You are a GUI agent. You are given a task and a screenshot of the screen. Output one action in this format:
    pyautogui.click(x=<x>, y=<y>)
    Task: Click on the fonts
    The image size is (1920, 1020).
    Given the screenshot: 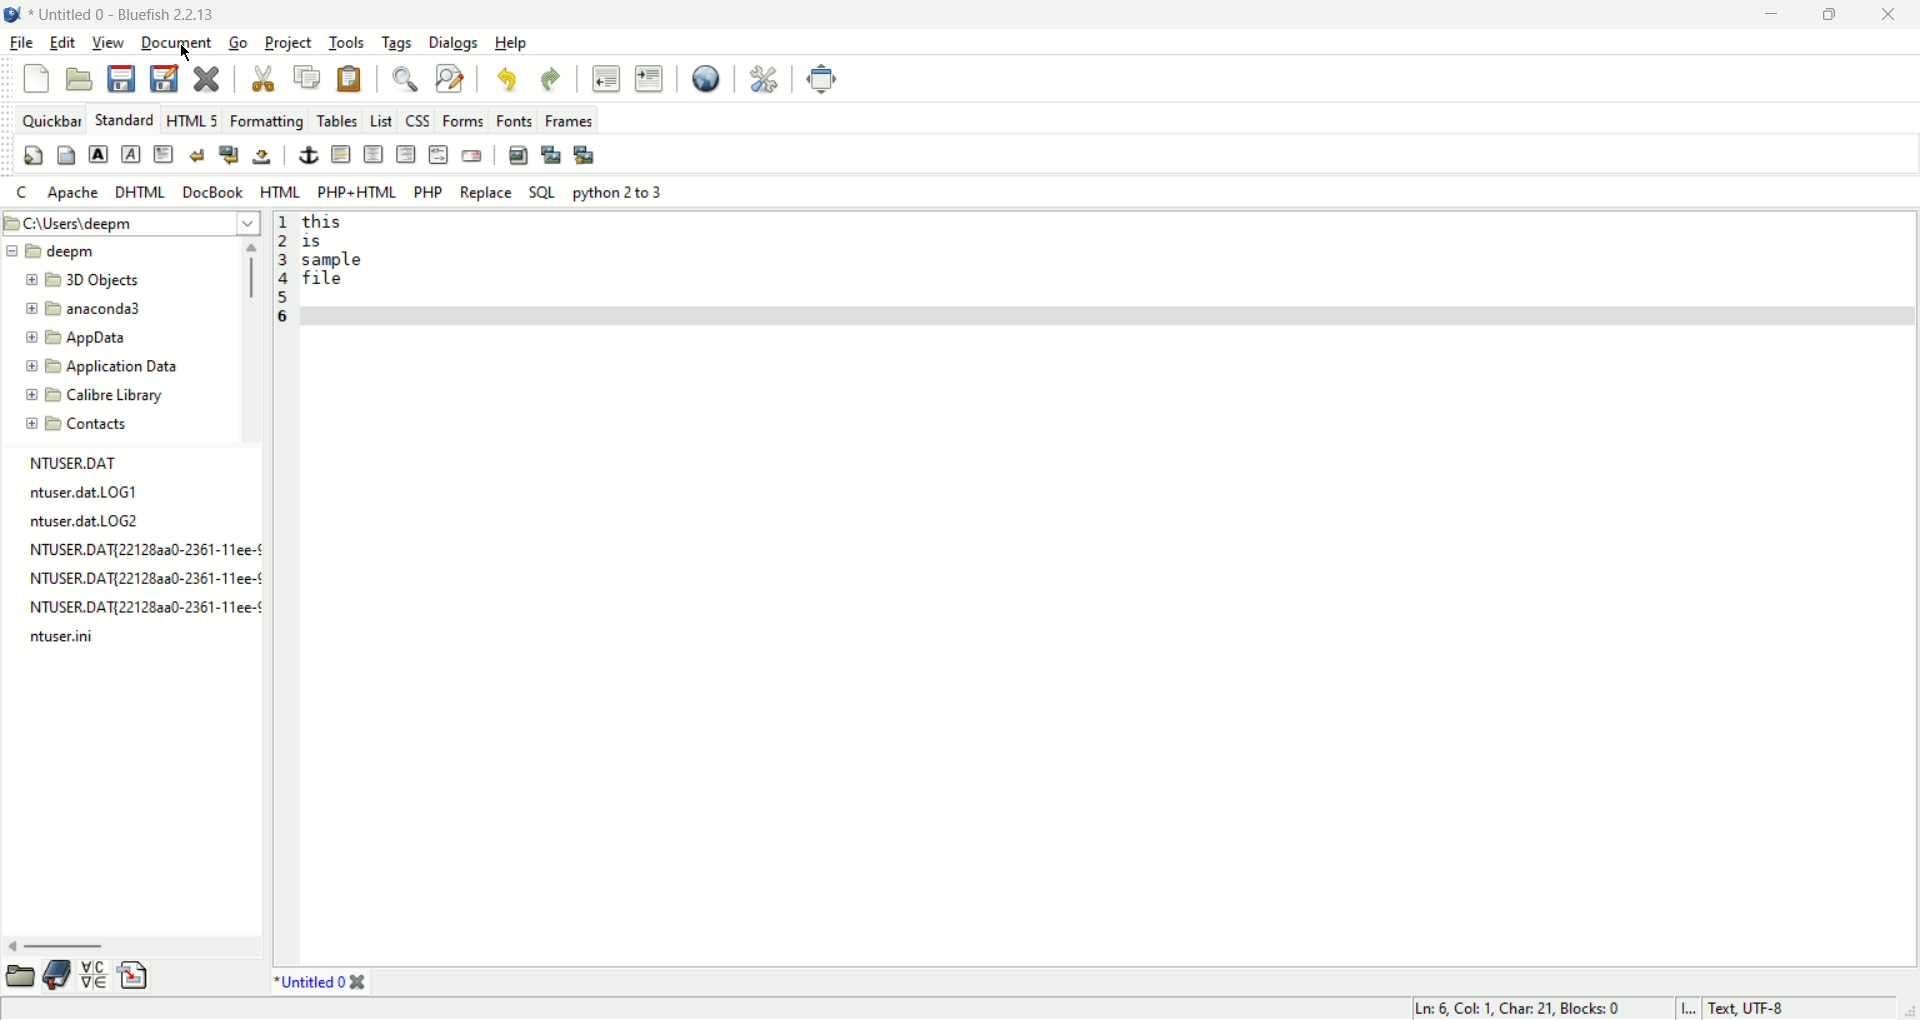 What is the action you would take?
    pyautogui.click(x=516, y=120)
    